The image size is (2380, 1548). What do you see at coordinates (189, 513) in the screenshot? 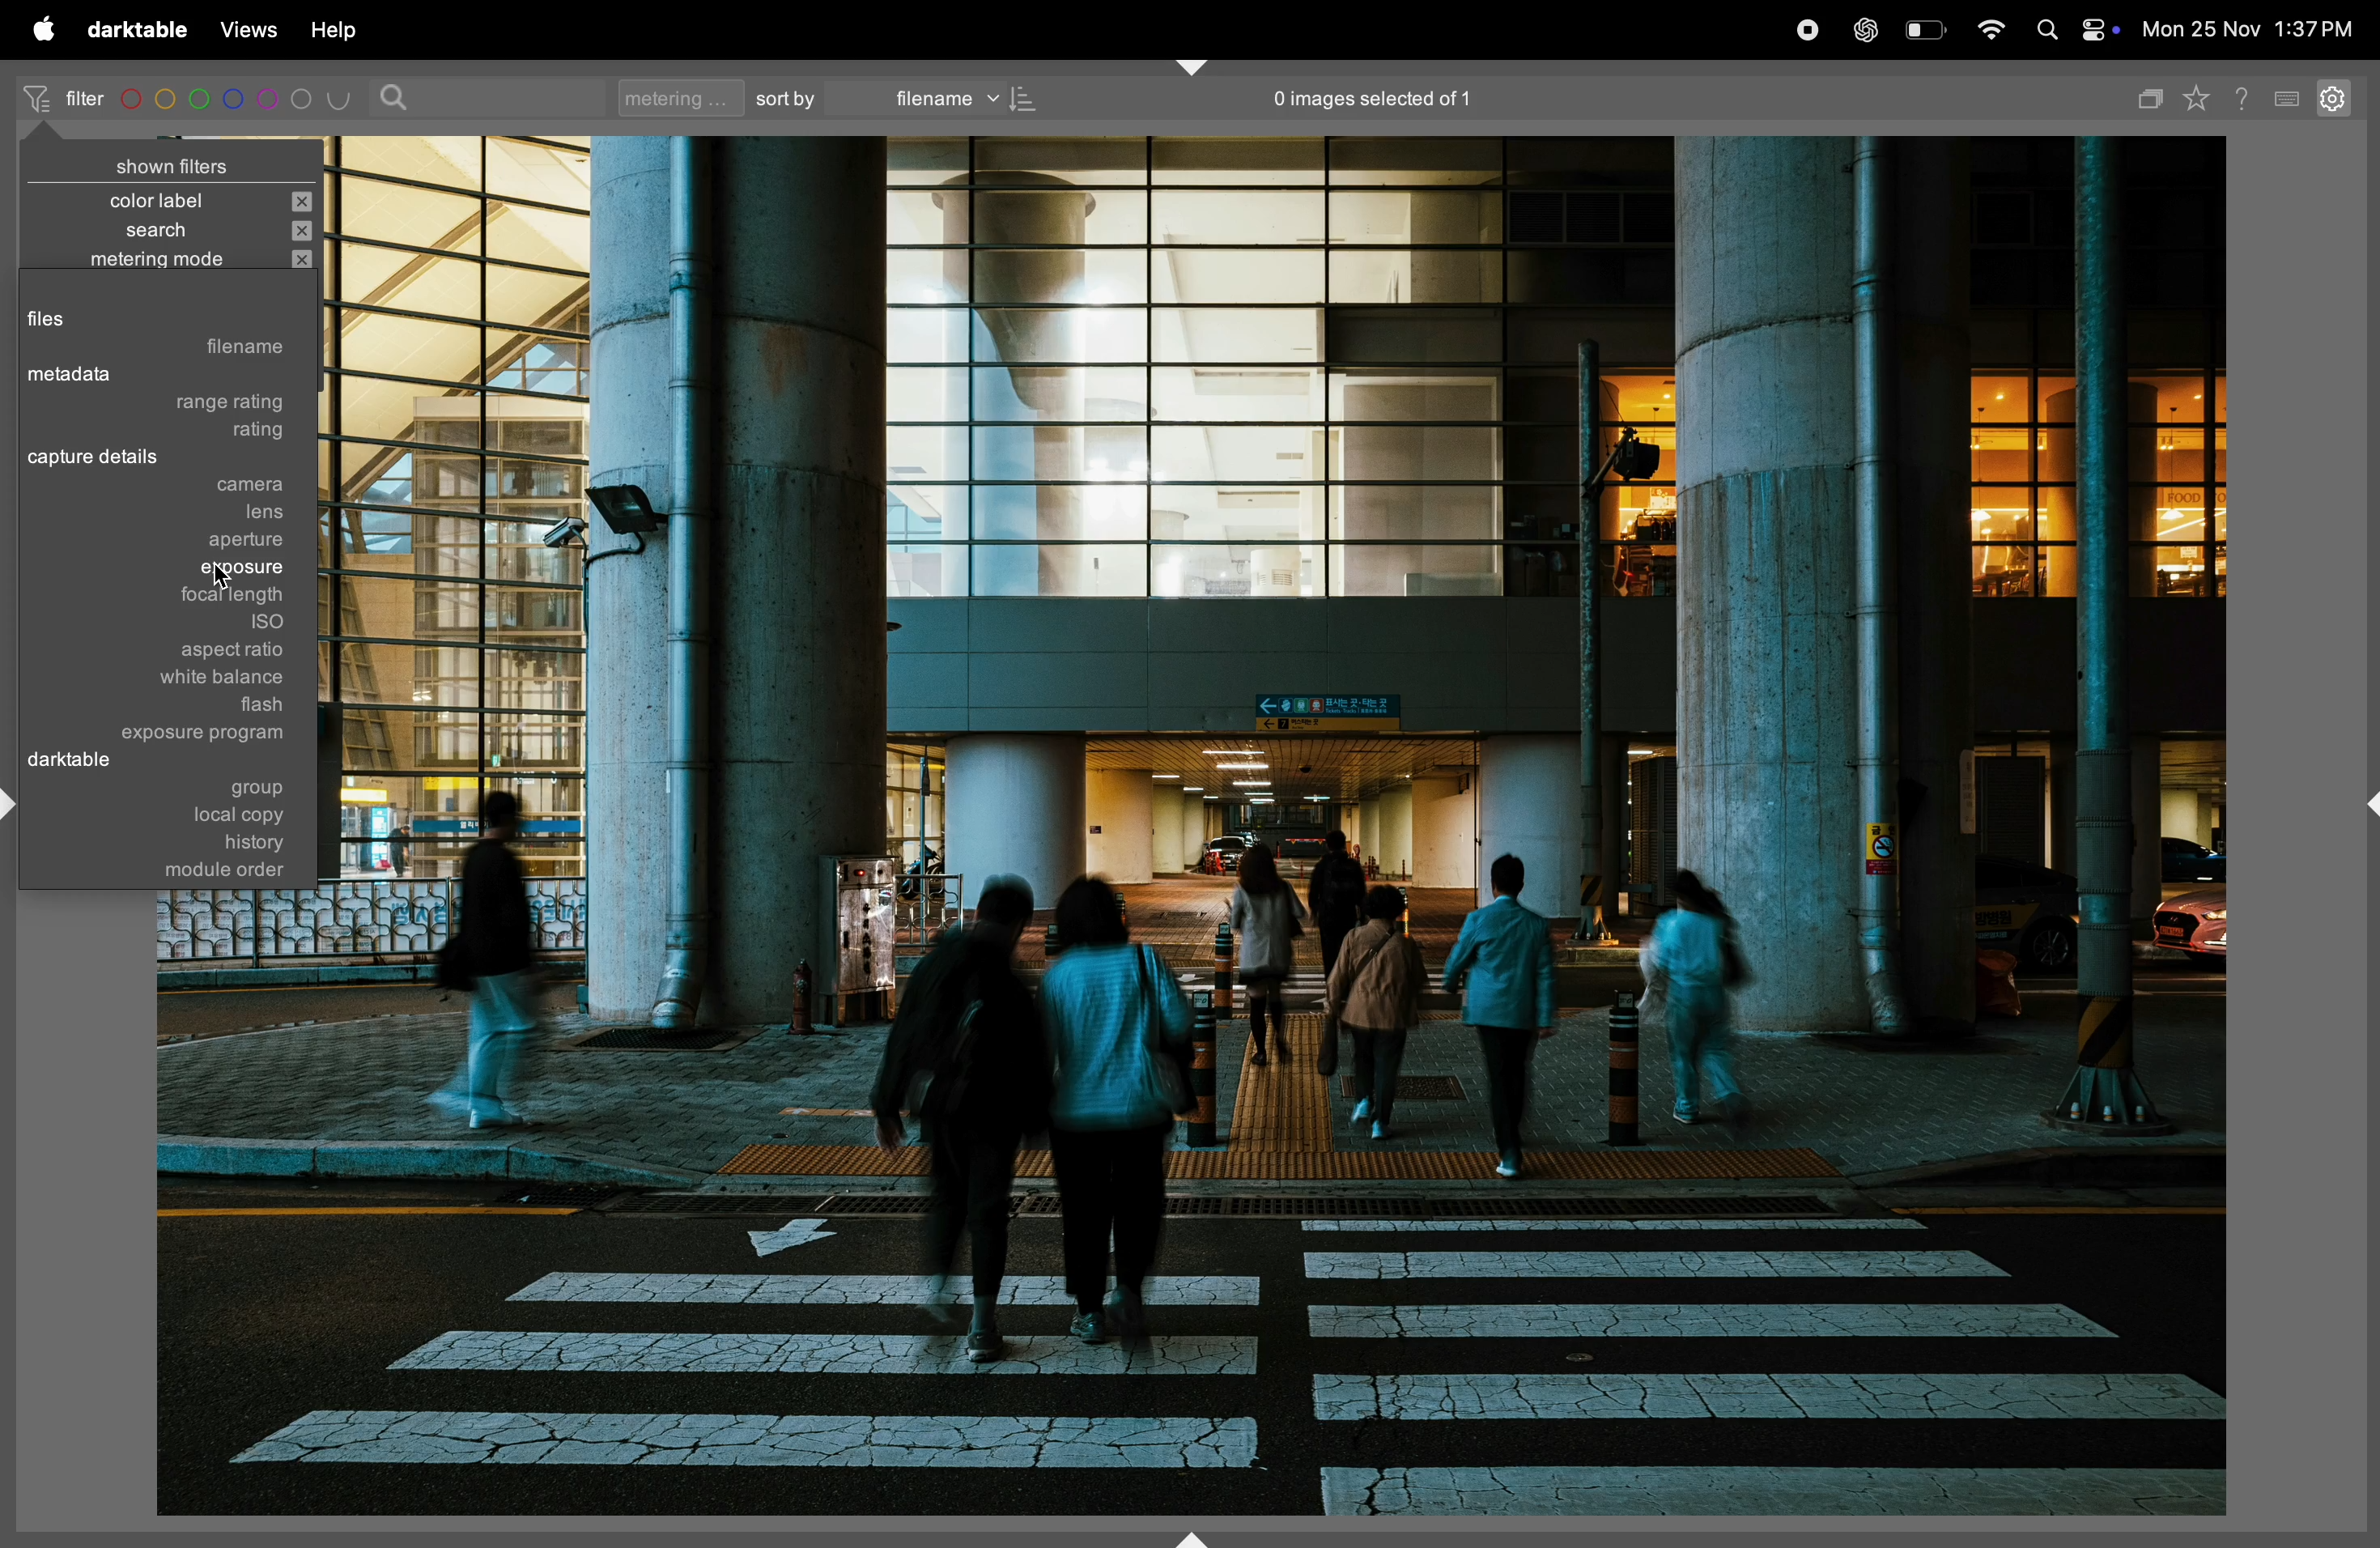
I see `lens` at bounding box center [189, 513].